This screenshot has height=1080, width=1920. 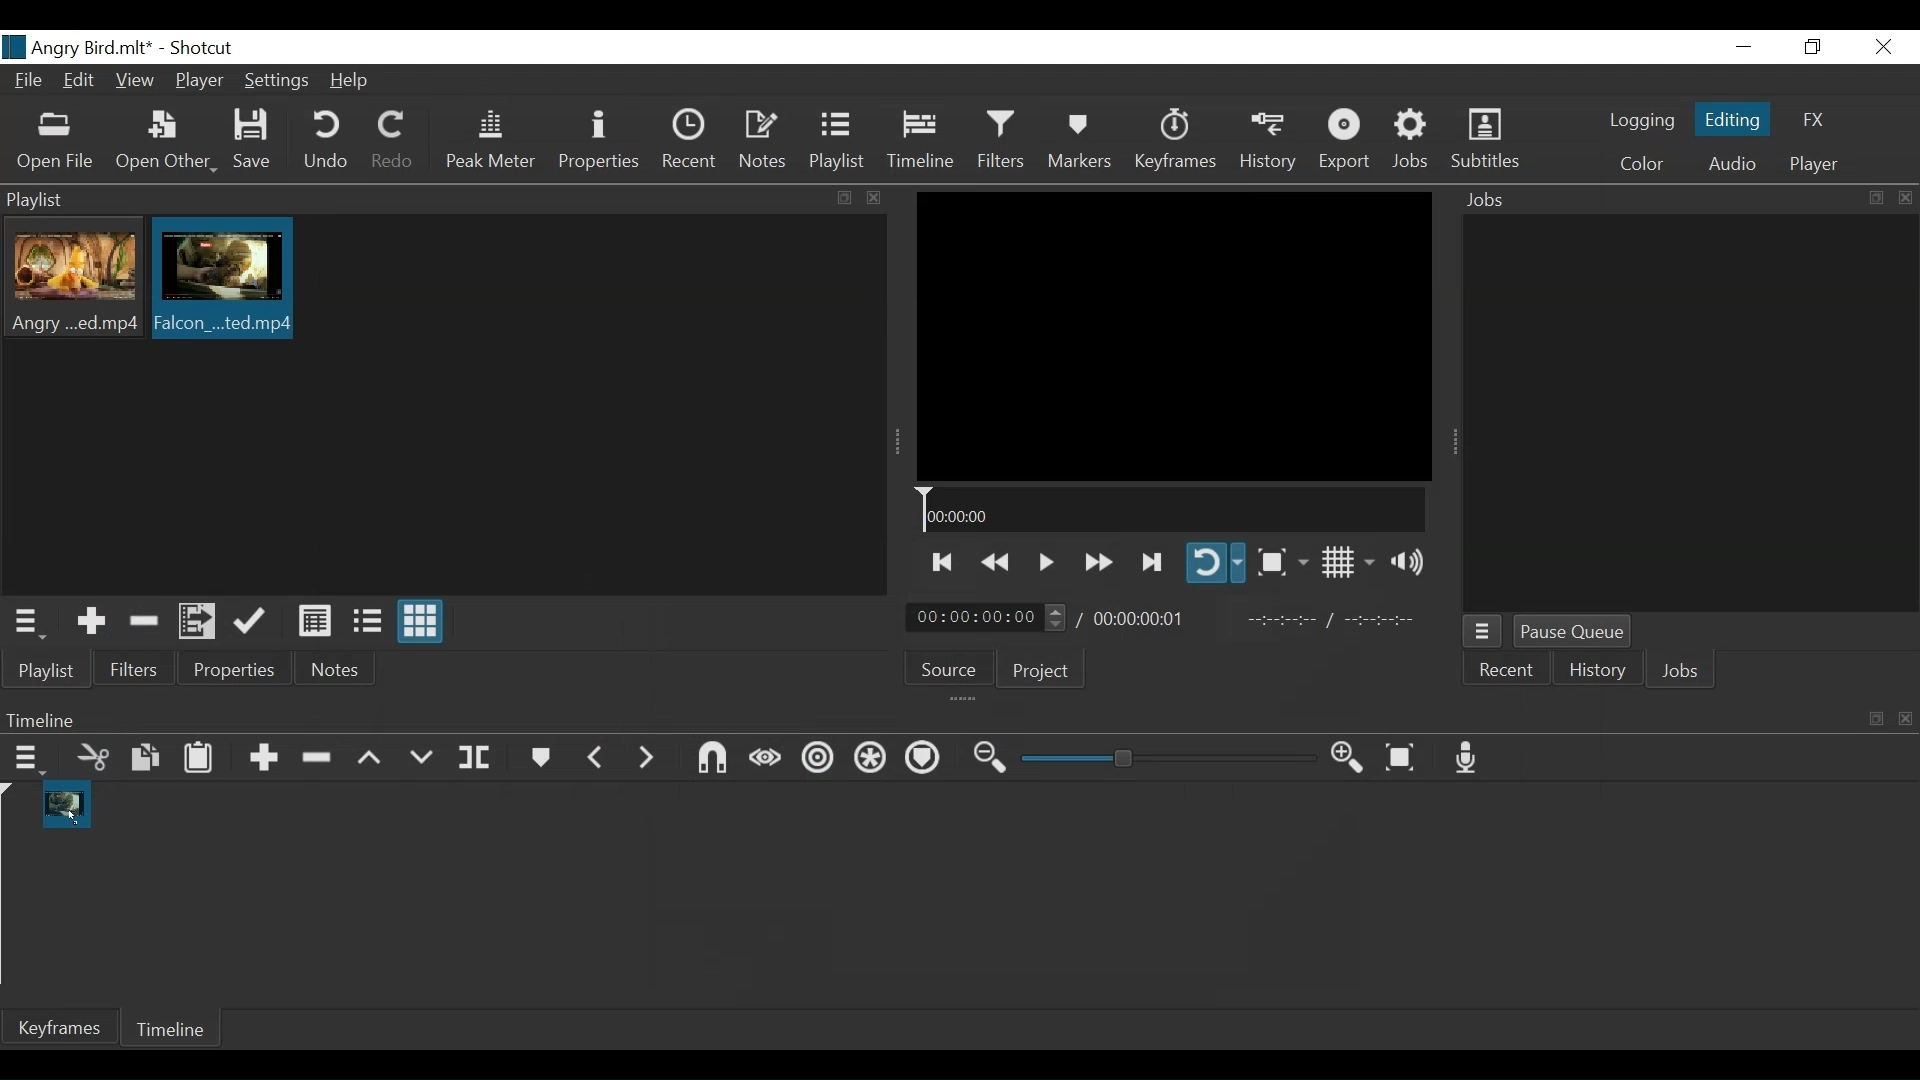 What do you see at coordinates (764, 137) in the screenshot?
I see `Notes` at bounding box center [764, 137].